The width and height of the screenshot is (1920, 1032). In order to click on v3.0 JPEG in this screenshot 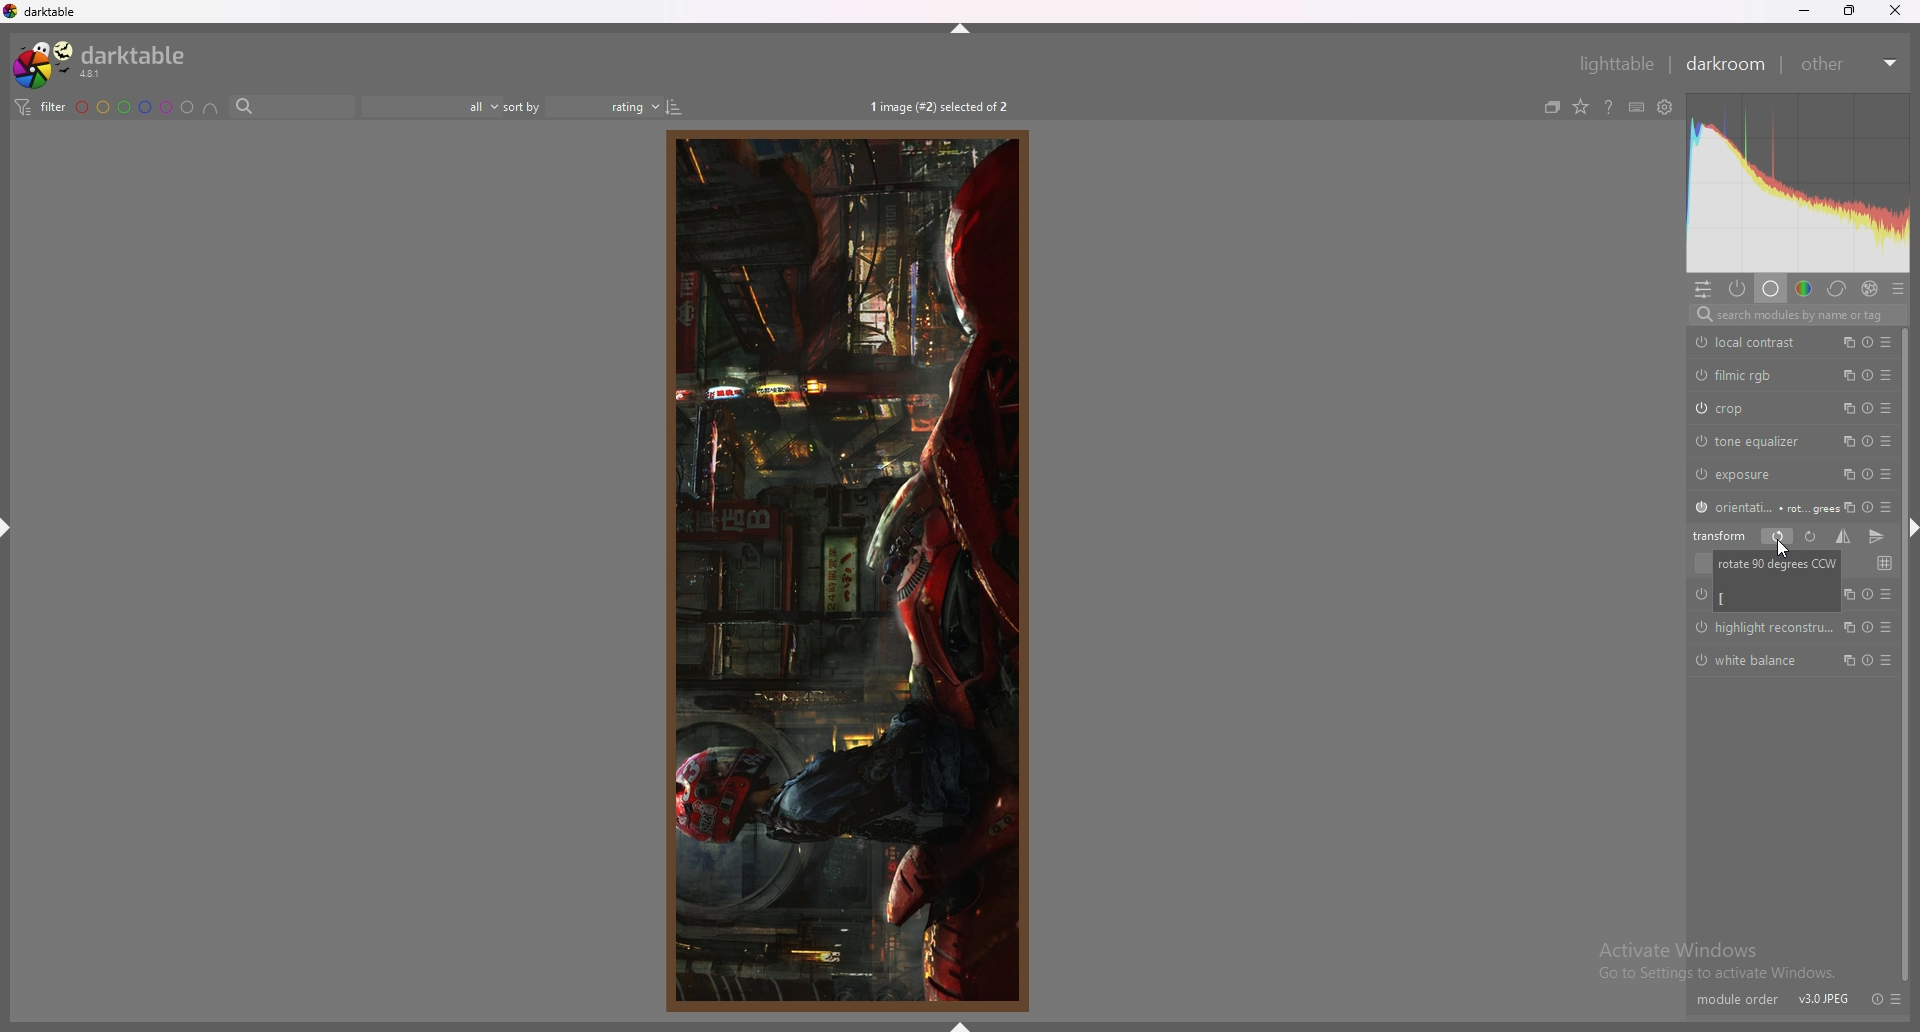, I will do `click(1822, 1000)`.